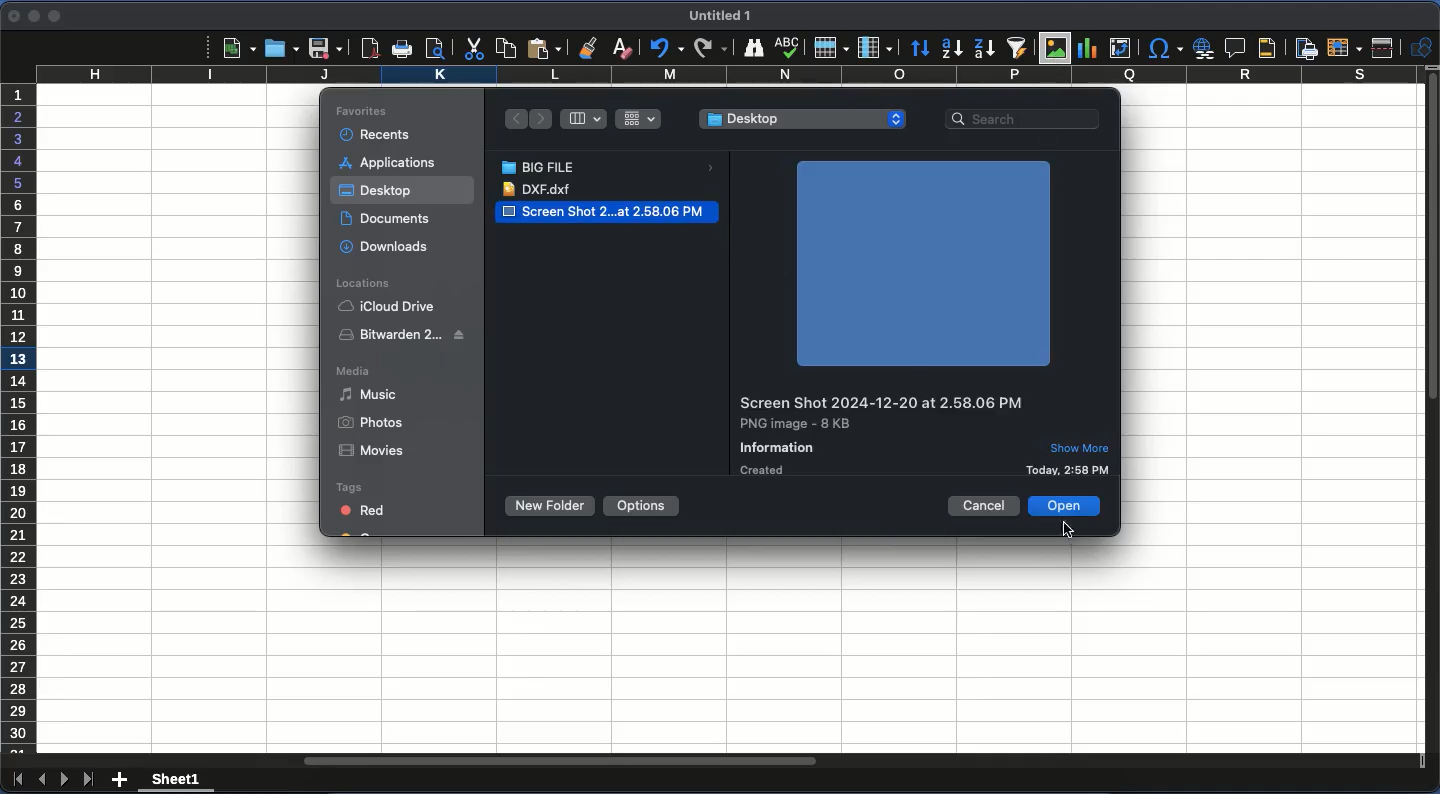 Image resolution: width=1440 pixels, height=794 pixels. What do you see at coordinates (953, 49) in the screenshot?
I see `ascending` at bounding box center [953, 49].